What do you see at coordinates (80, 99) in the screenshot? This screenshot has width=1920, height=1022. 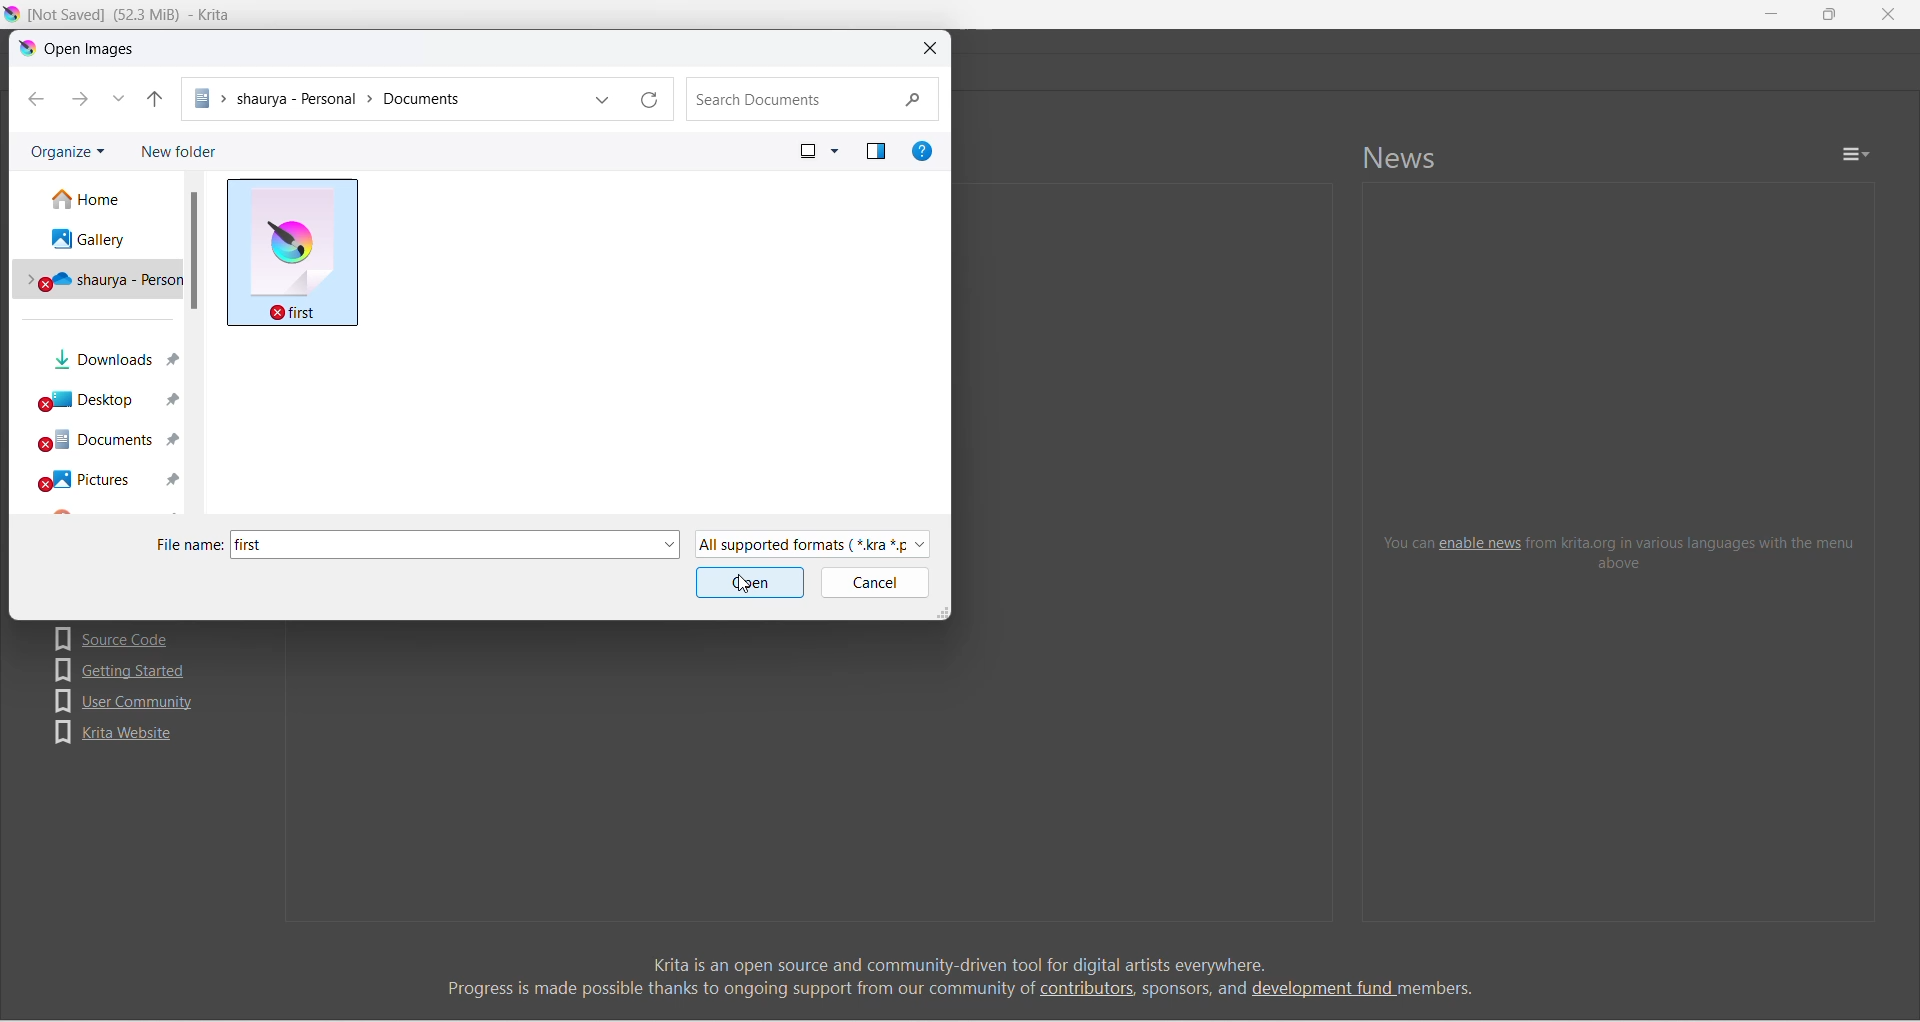 I see `forward` at bounding box center [80, 99].